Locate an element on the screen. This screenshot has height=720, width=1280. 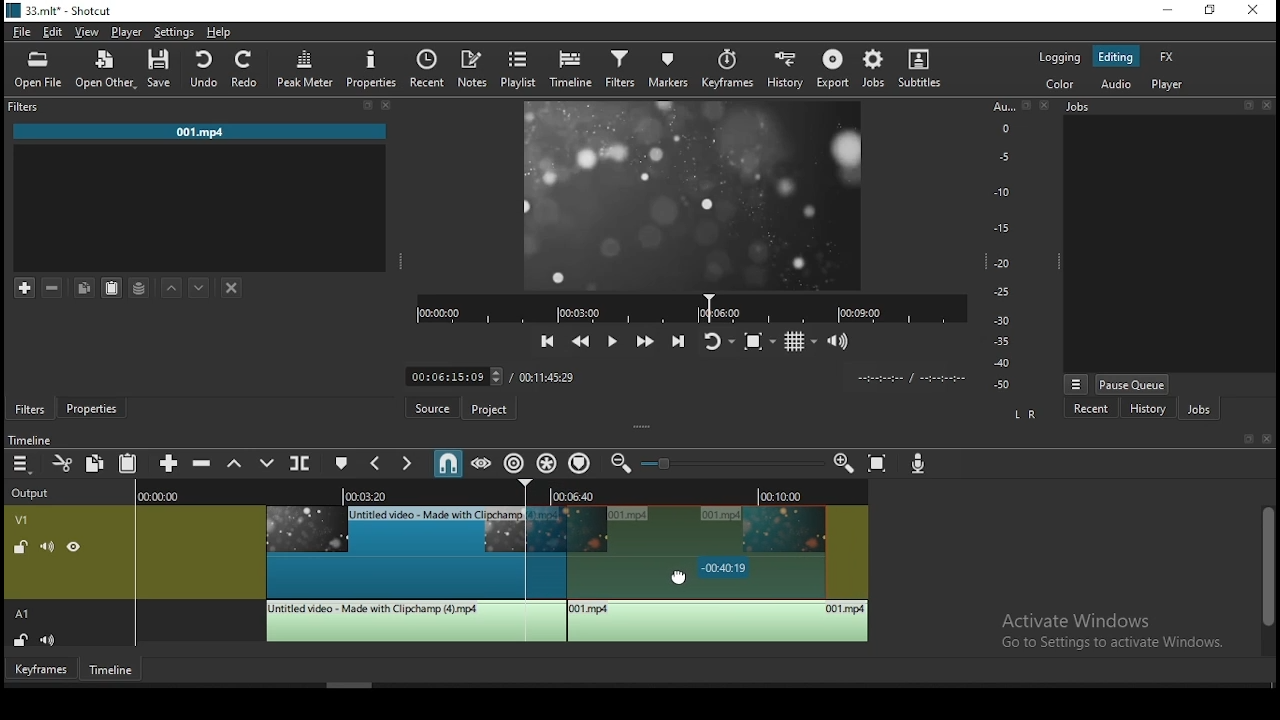
split at playhead is located at coordinates (427, 66).